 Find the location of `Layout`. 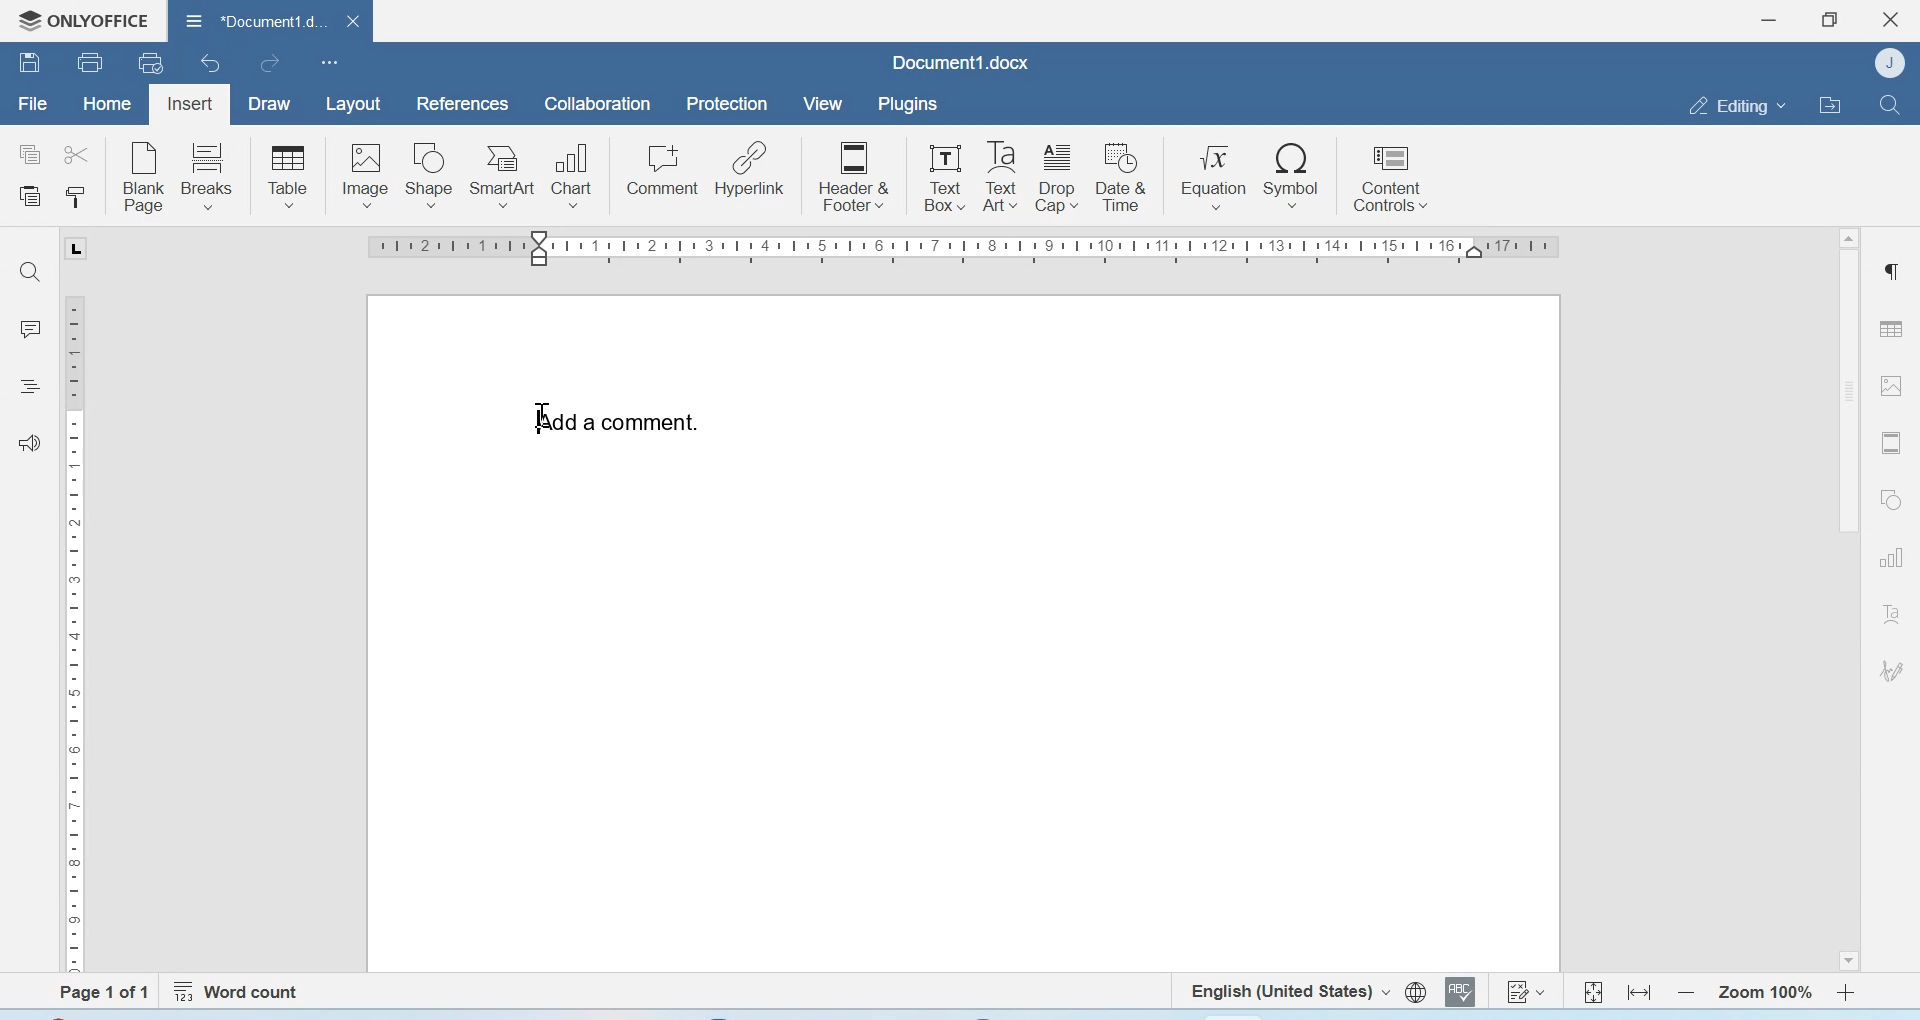

Layout is located at coordinates (352, 105).